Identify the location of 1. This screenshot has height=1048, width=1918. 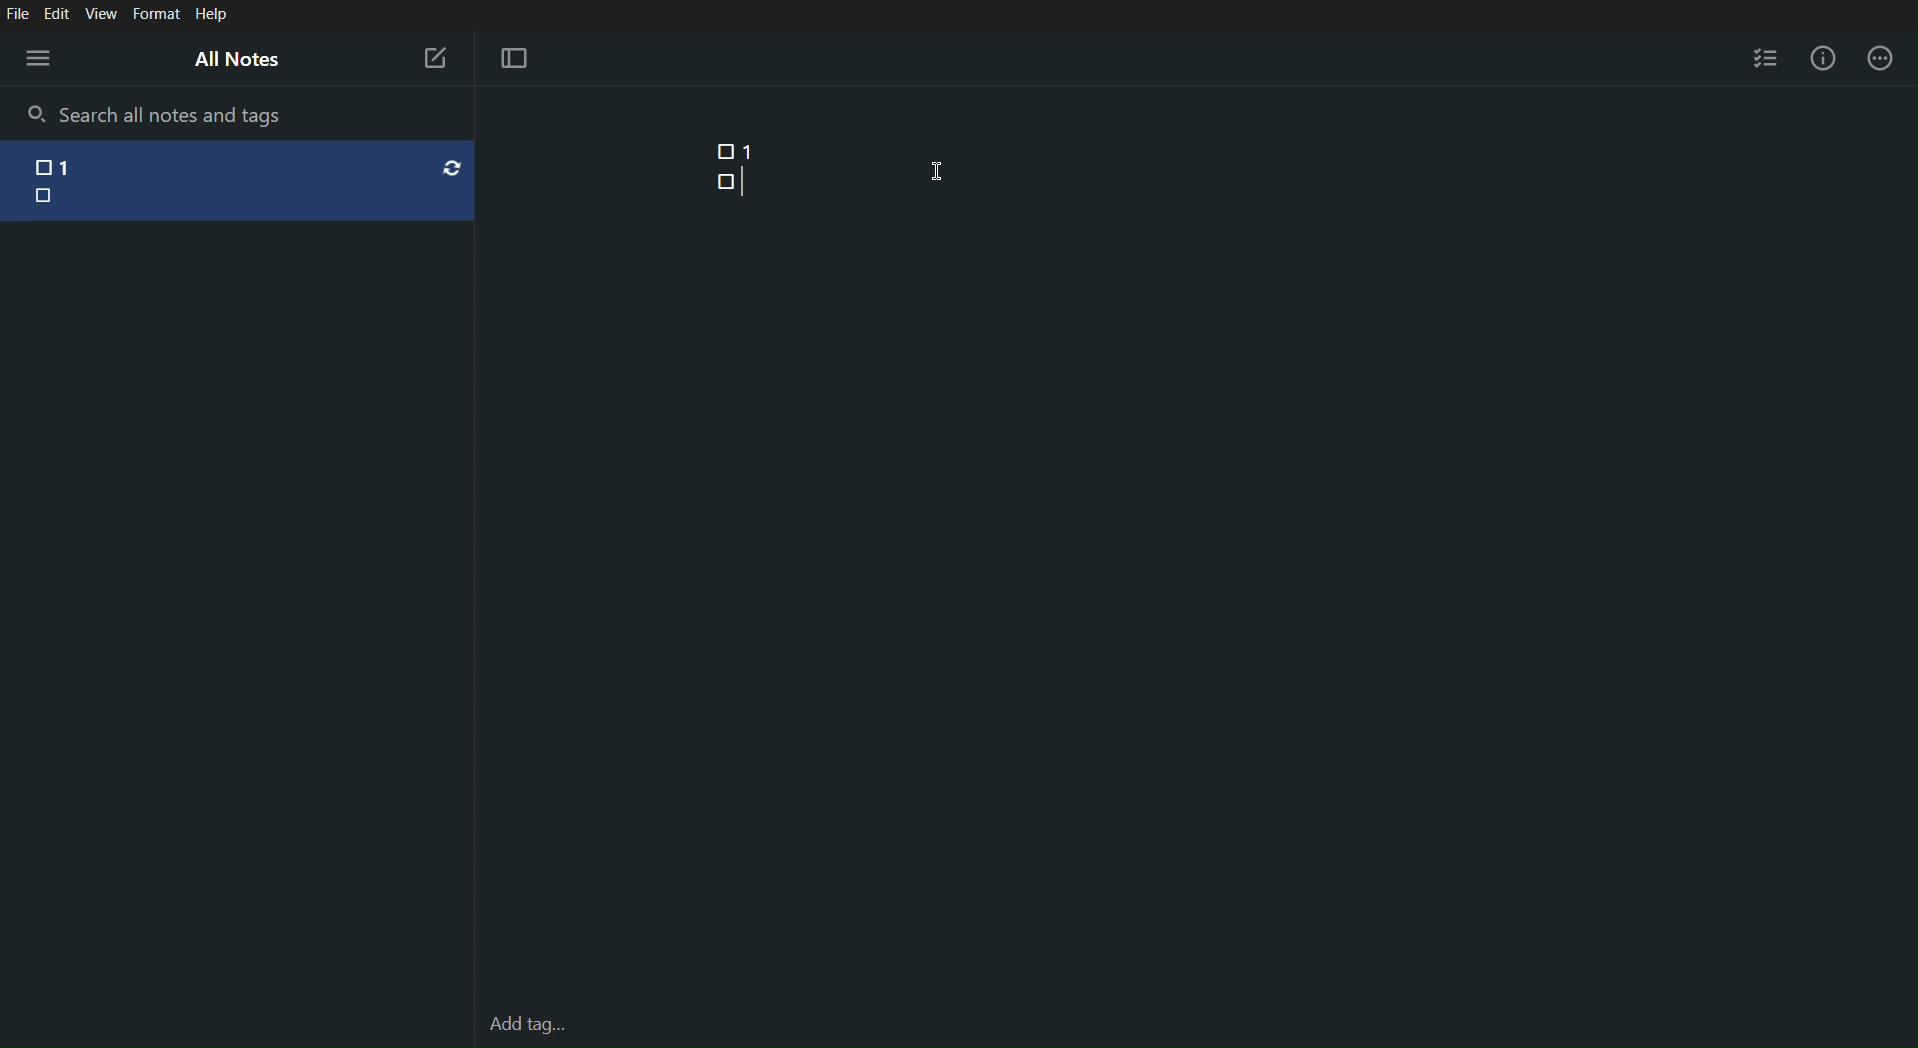
(82, 161).